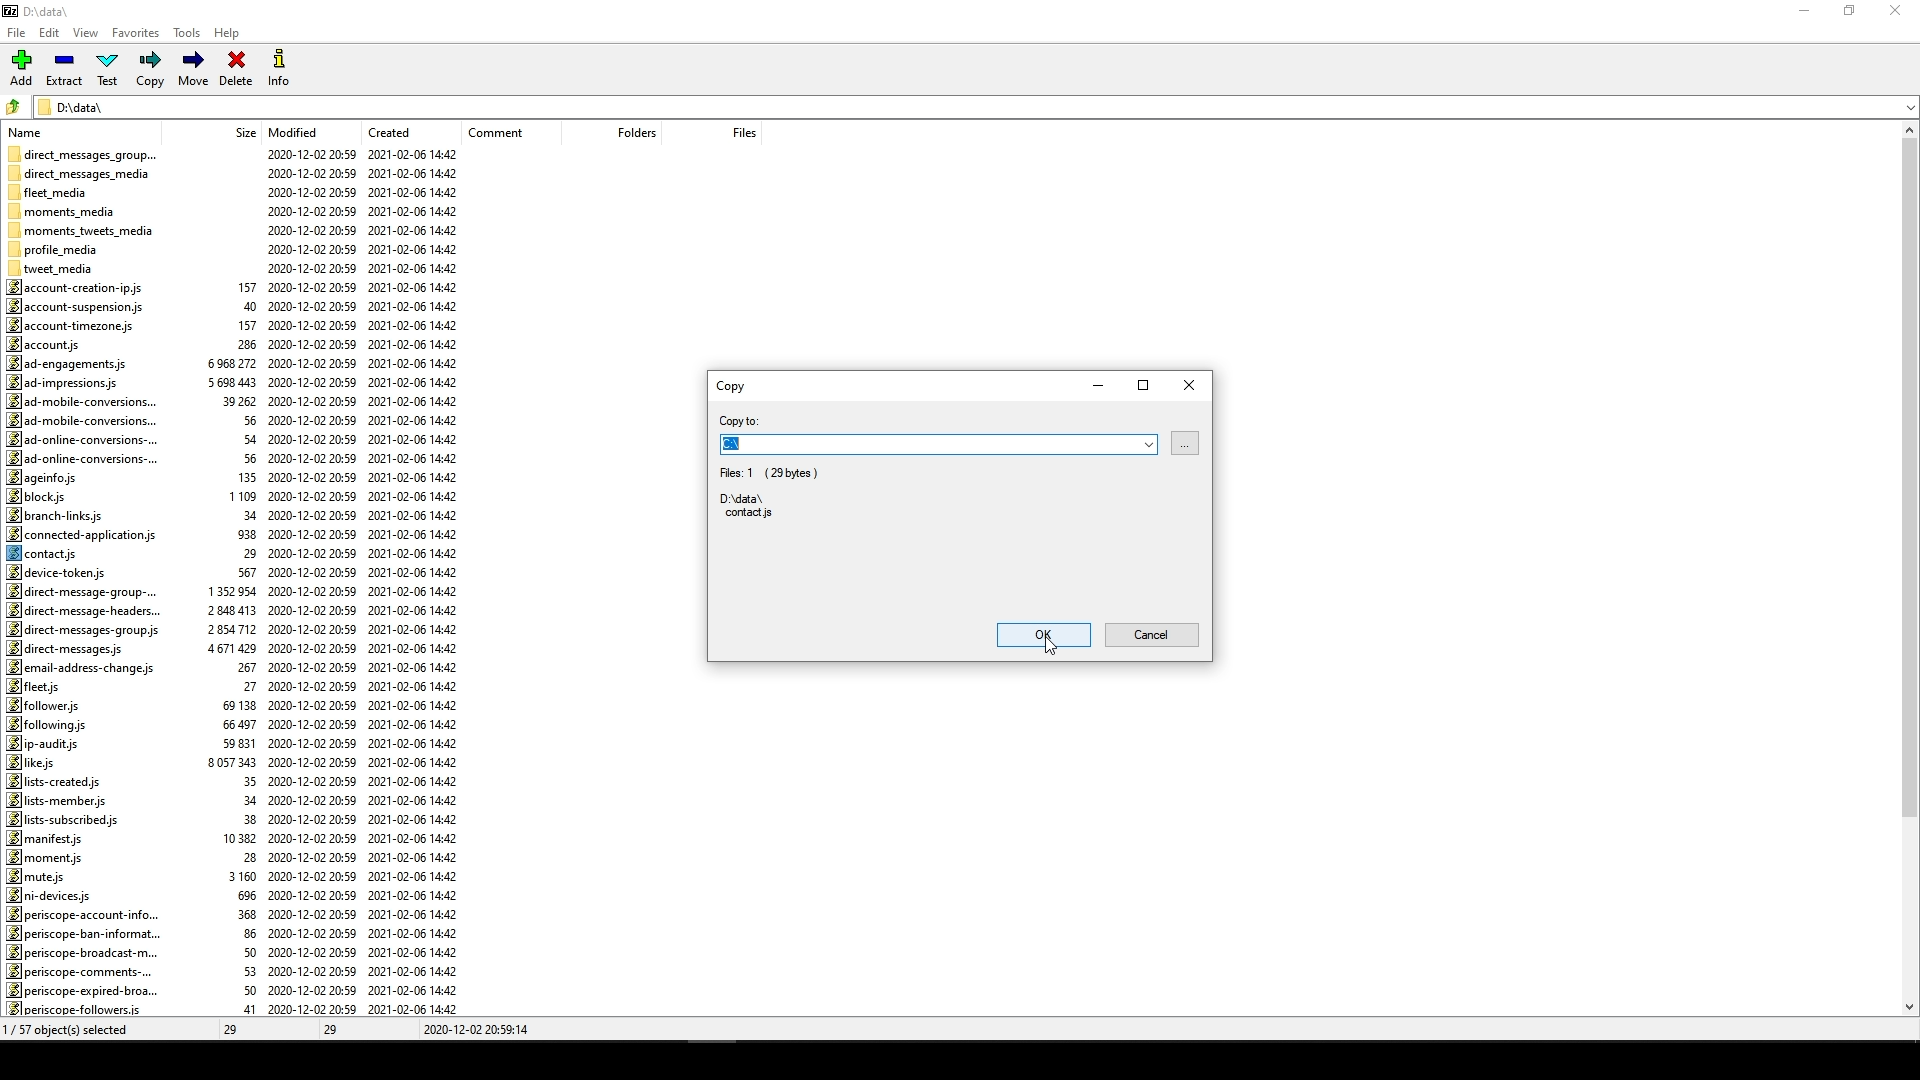 Image resolution: width=1920 pixels, height=1080 pixels. Describe the element at coordinates (89, 913) in the screenshot. I see `periscope-account-info` at that location.